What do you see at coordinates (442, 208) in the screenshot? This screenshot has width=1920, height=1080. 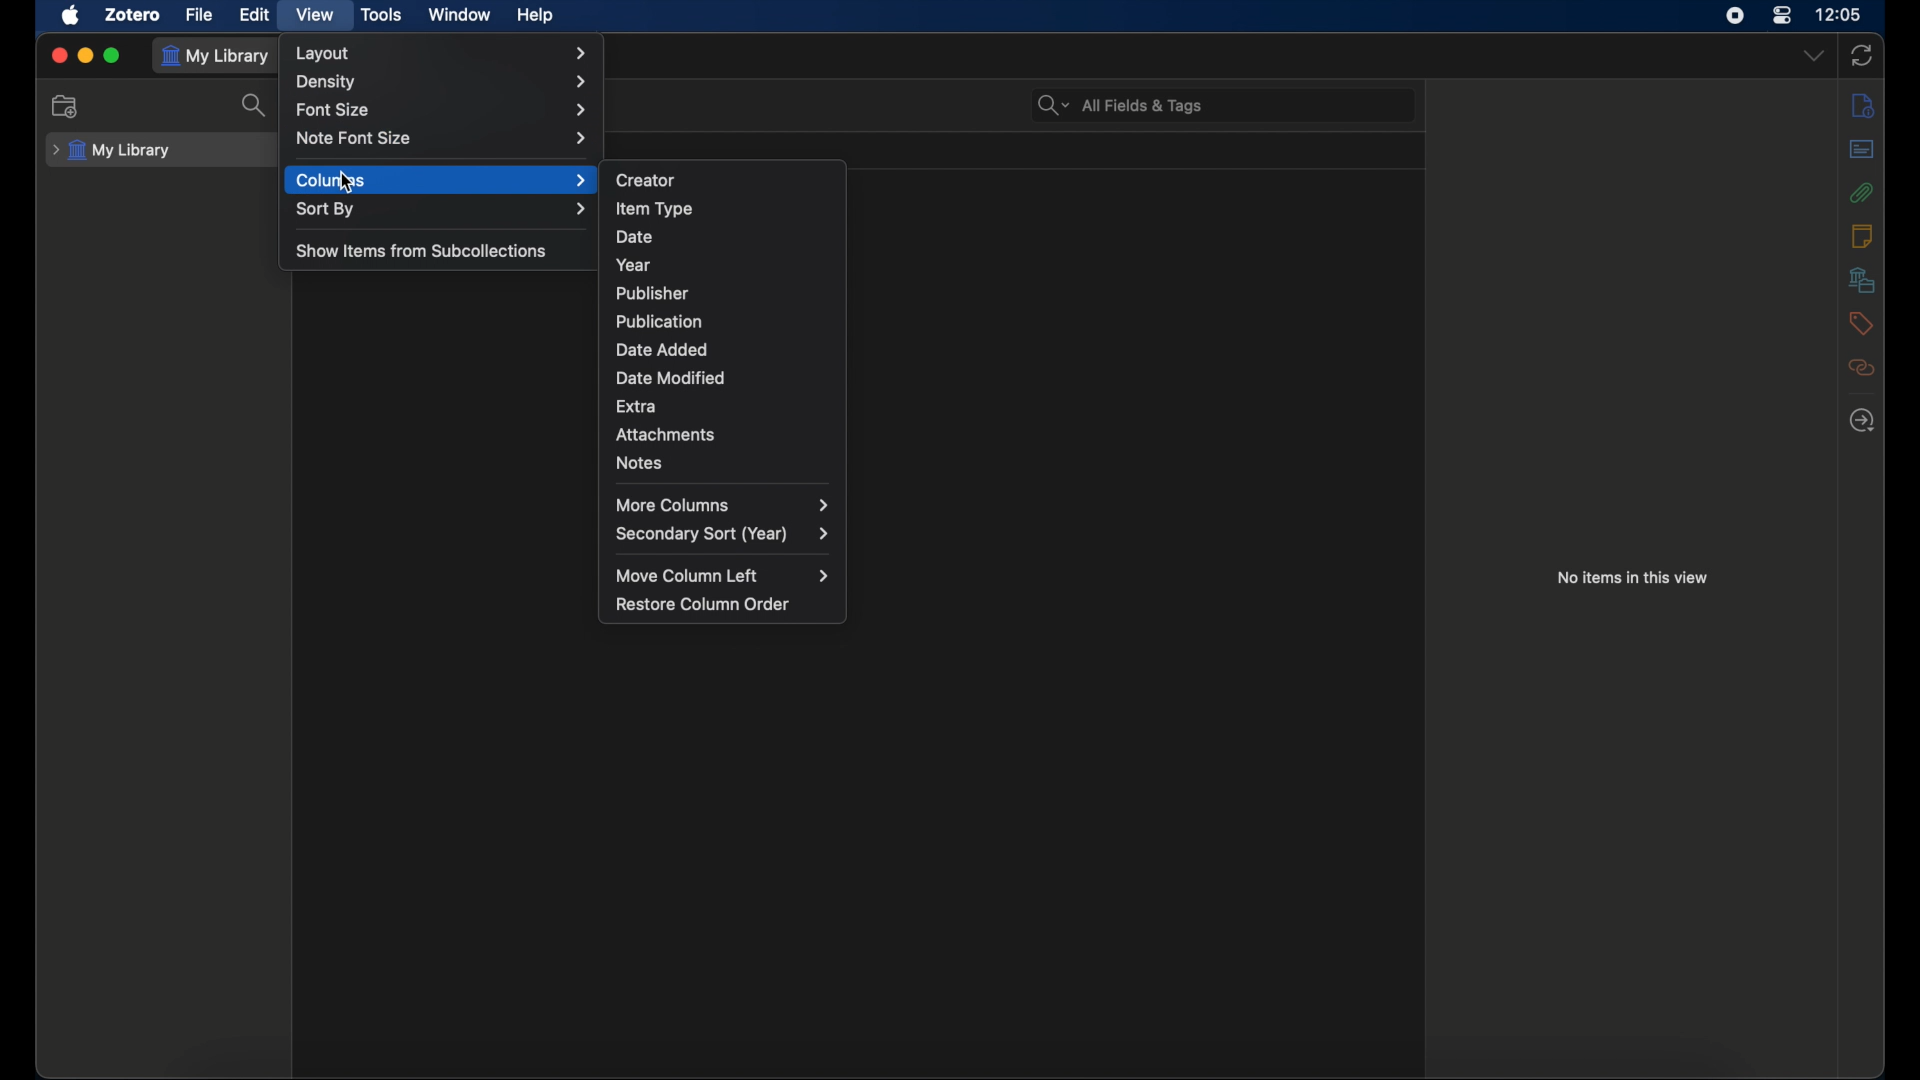 I see `sort by` at bounding box center [442, 208].